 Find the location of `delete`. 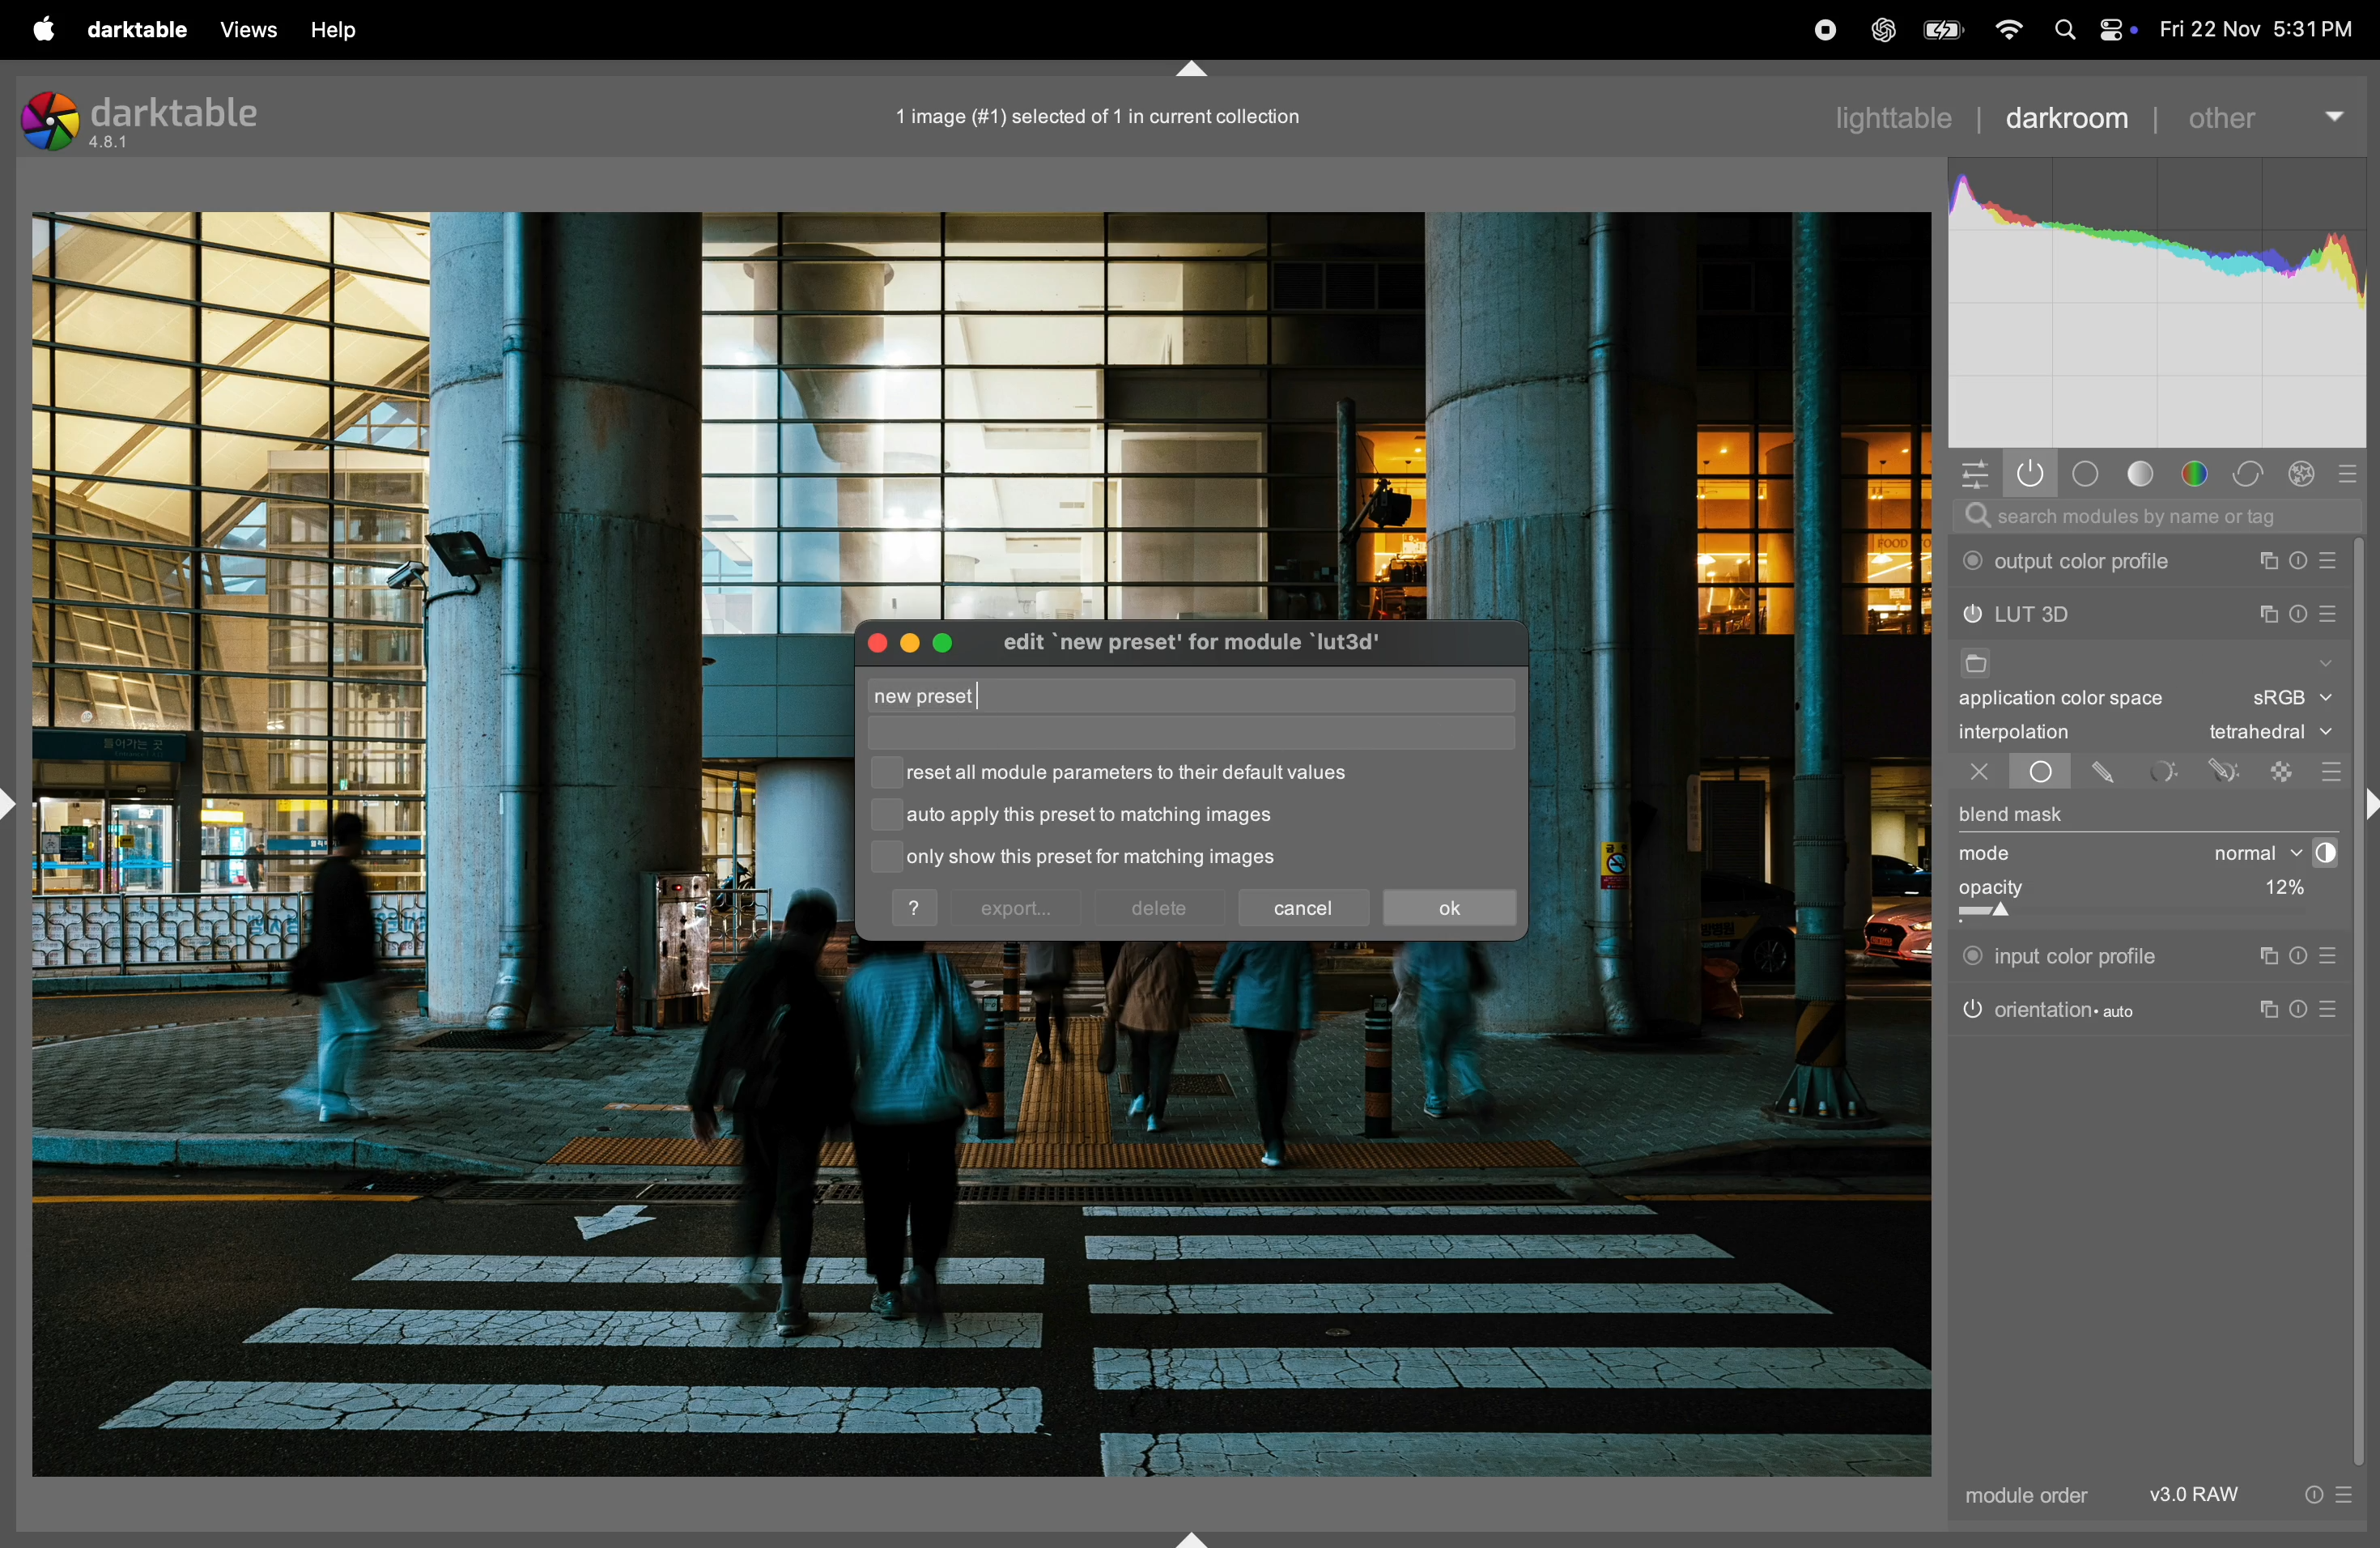

delete is located at coordinates (1159, 909).